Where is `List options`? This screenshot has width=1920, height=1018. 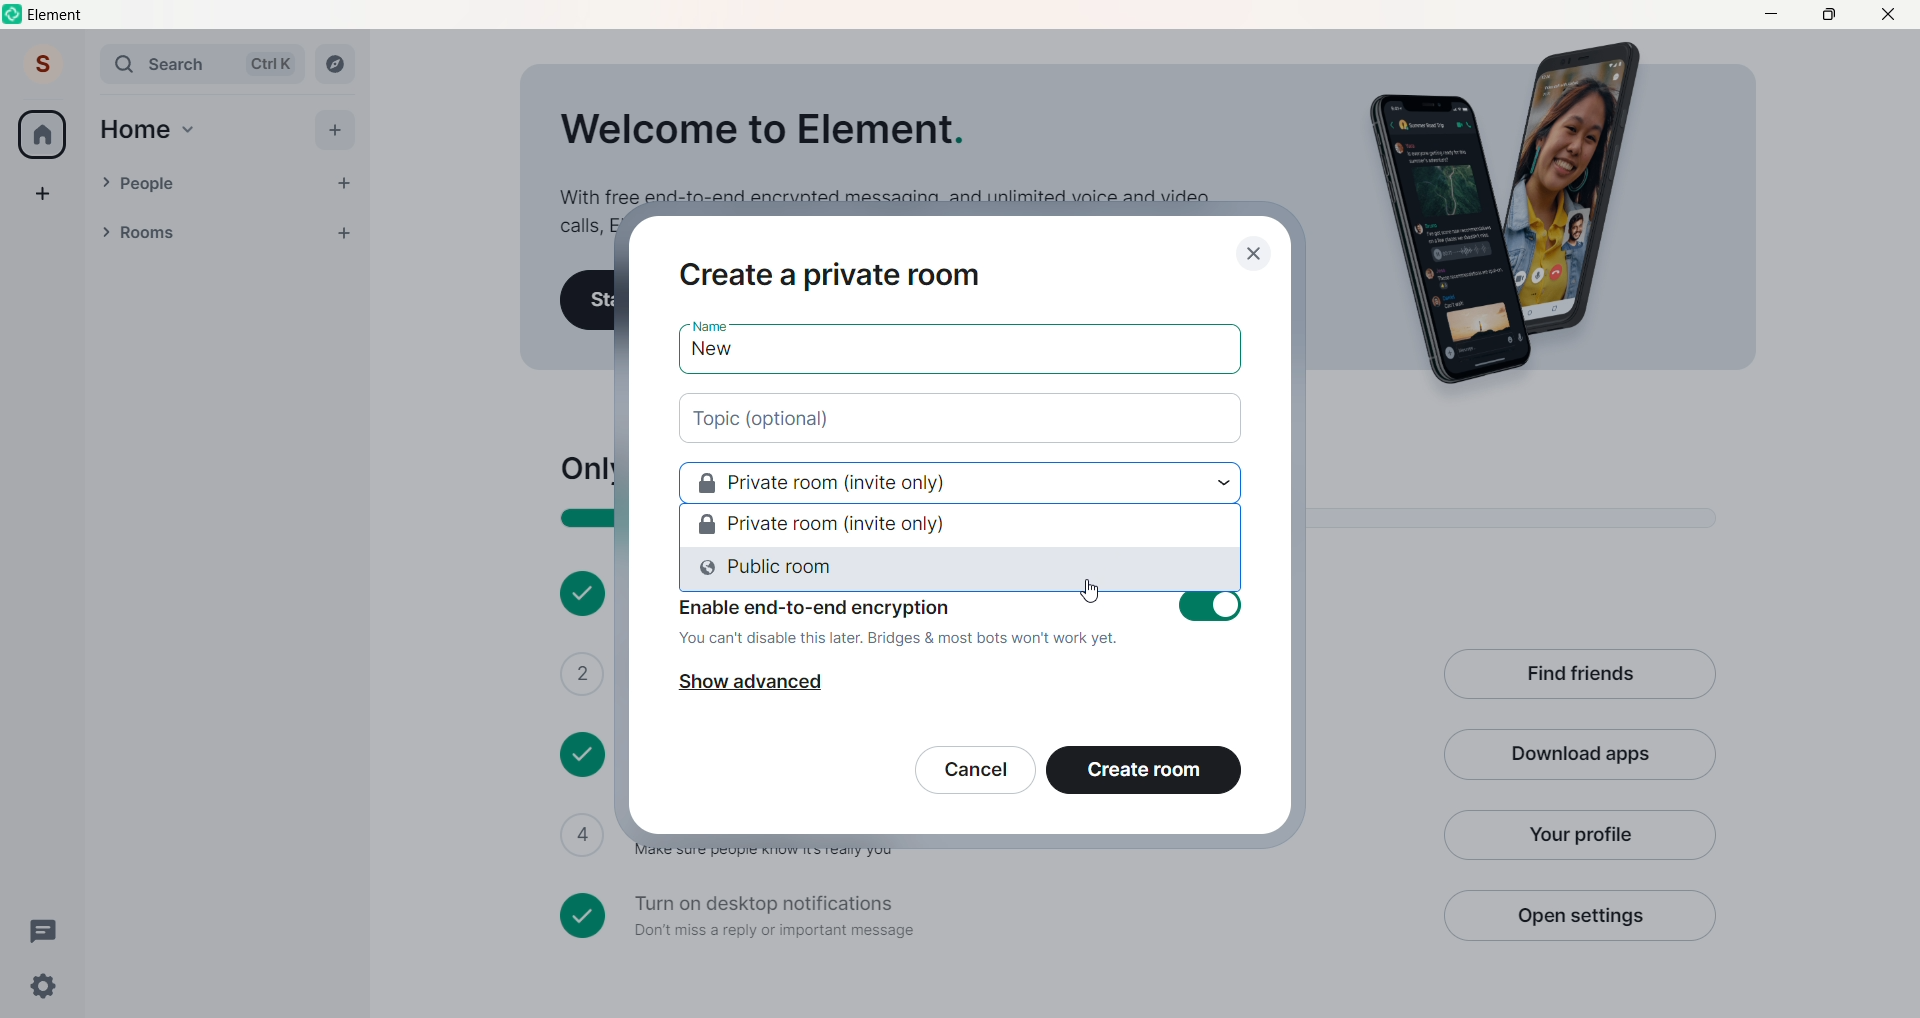
List options is located at coordinates (304, 233).